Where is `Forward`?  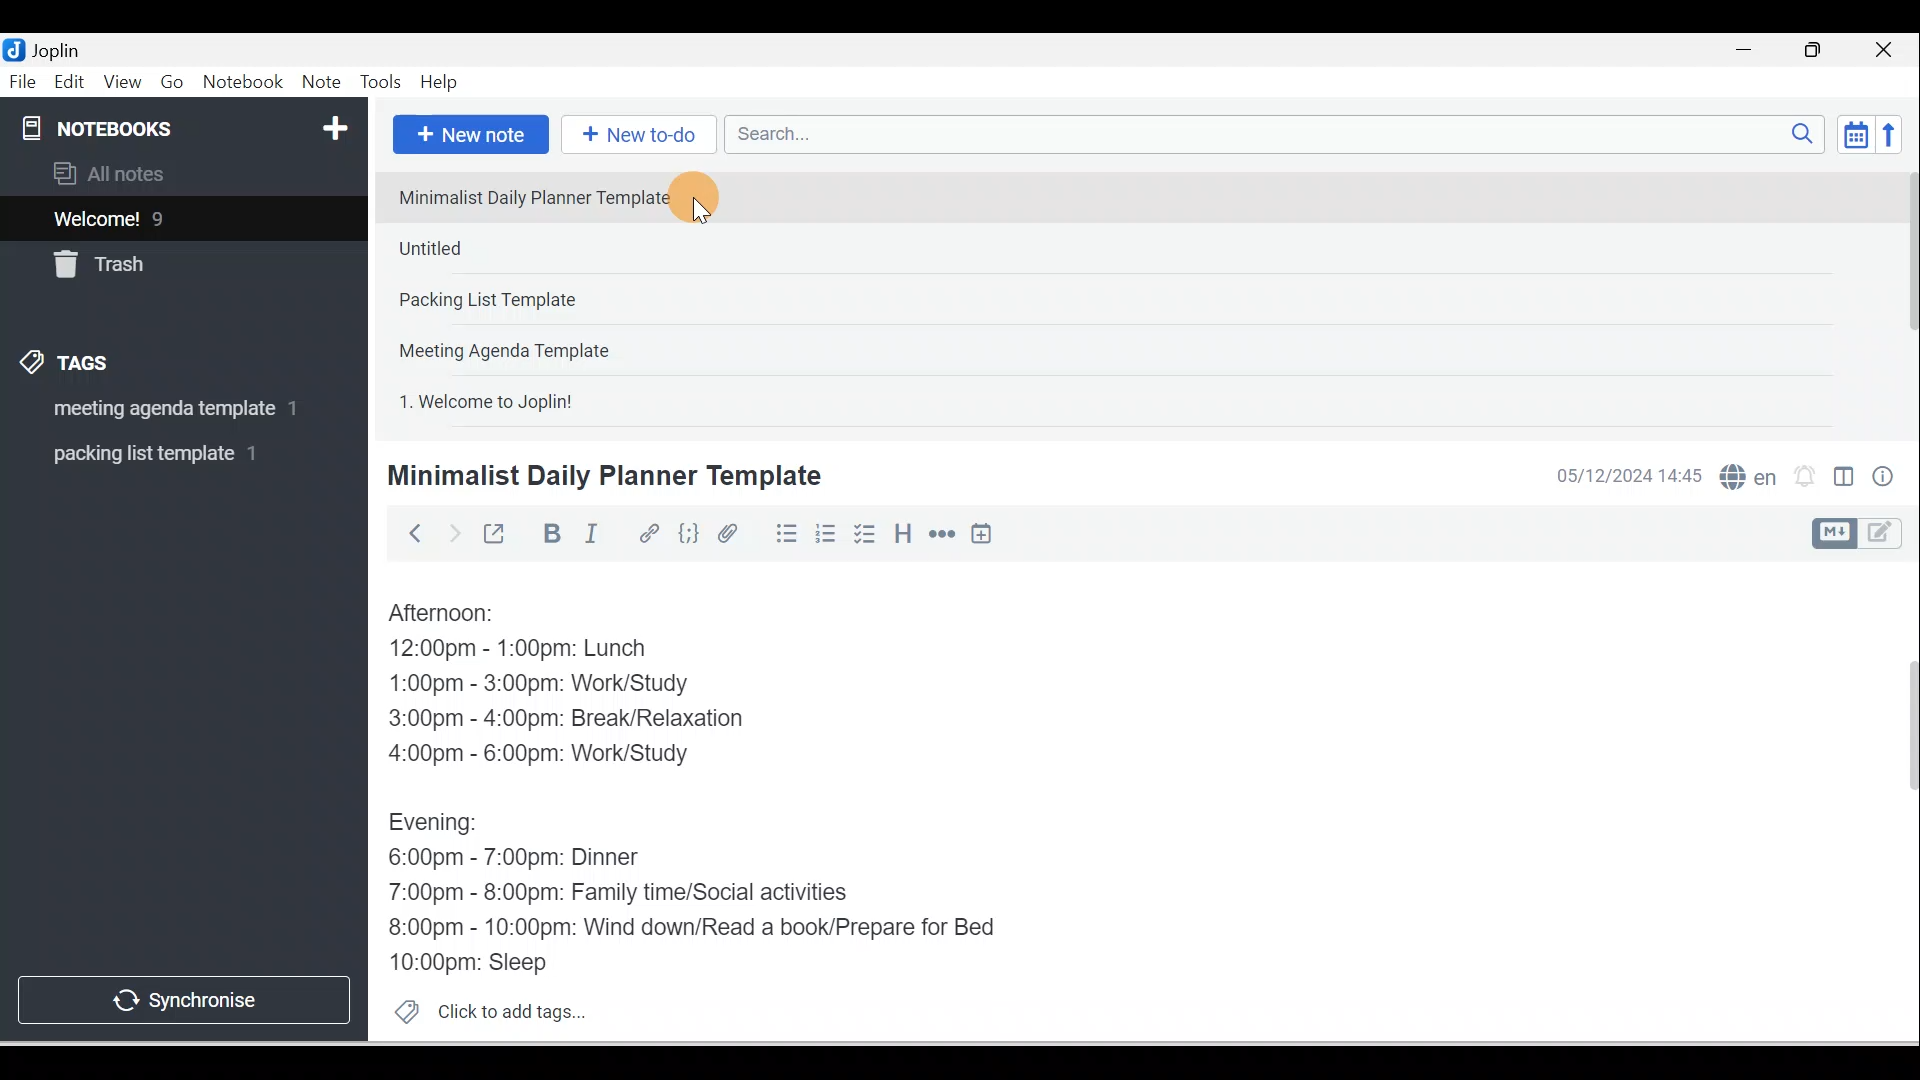
Forward is located at coordinates (452, 532).